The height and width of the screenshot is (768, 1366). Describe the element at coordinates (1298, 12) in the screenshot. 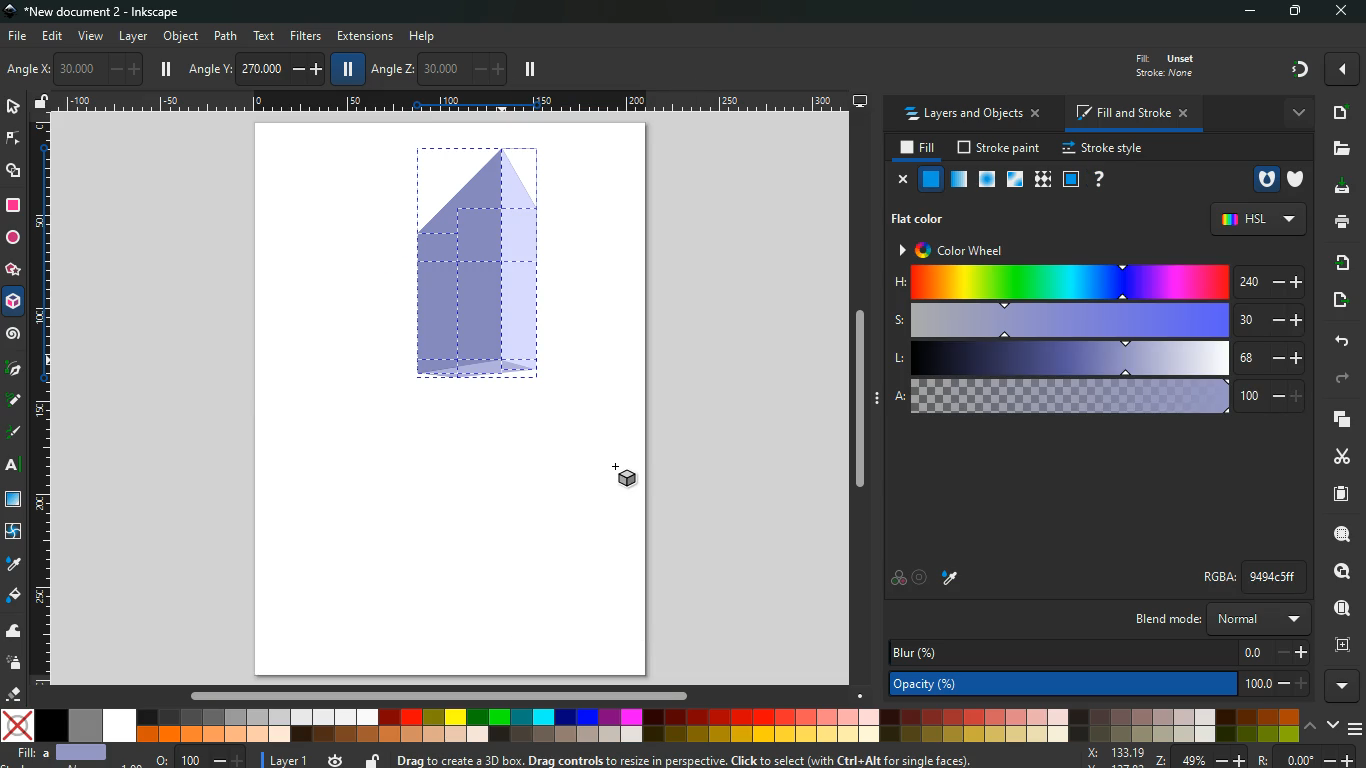

I see `maximize` at that location.